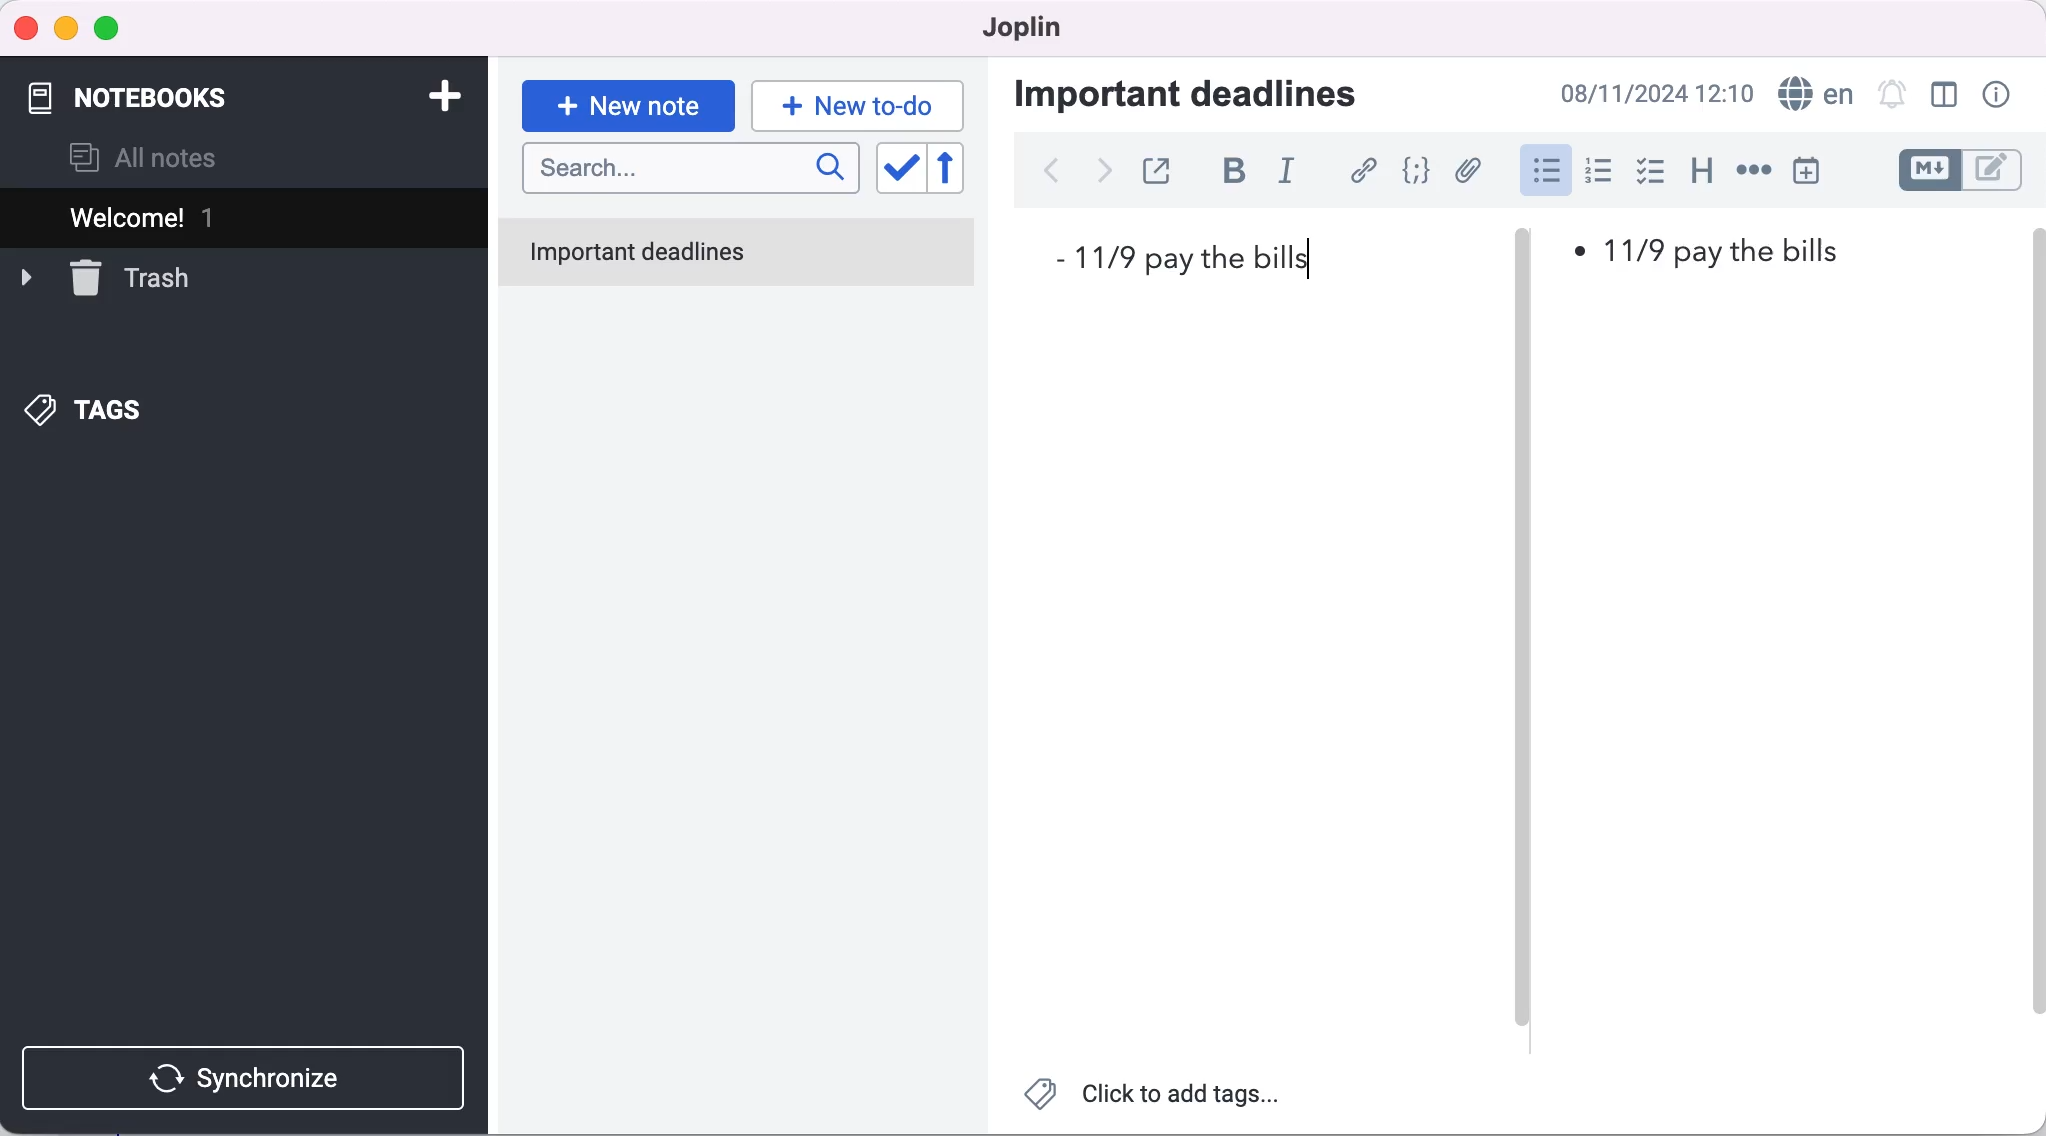 Image resolution: width=2046 pixels, height=1136 pixels. What do you see at coordinates (1207, 98) in the screenshot?
I see `important deadlines` at bounding box center [1207, 98].